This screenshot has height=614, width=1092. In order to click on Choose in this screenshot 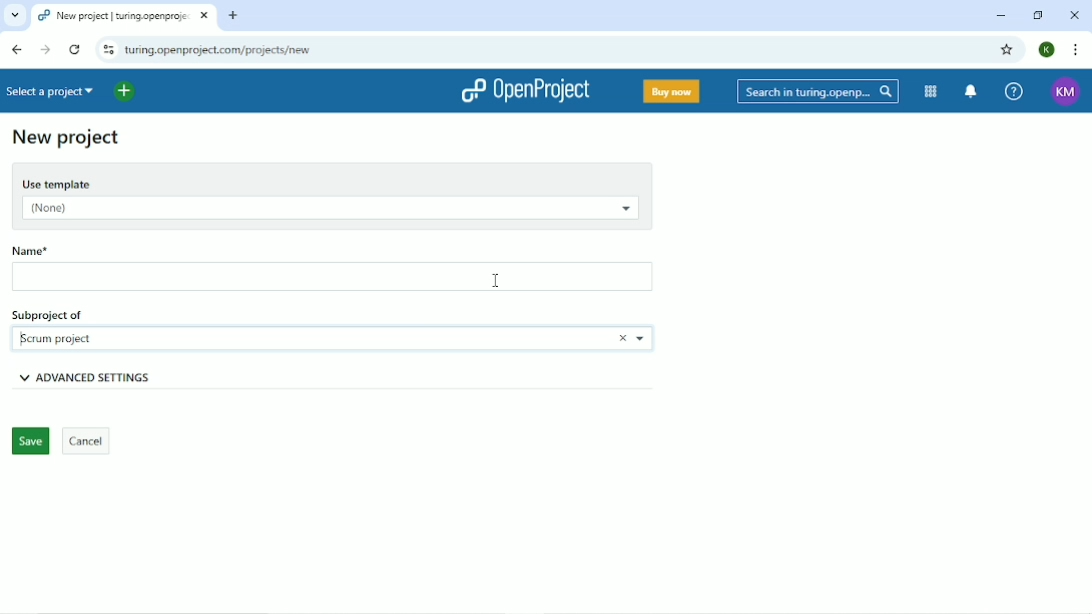, I will do `click(642, 339)`.